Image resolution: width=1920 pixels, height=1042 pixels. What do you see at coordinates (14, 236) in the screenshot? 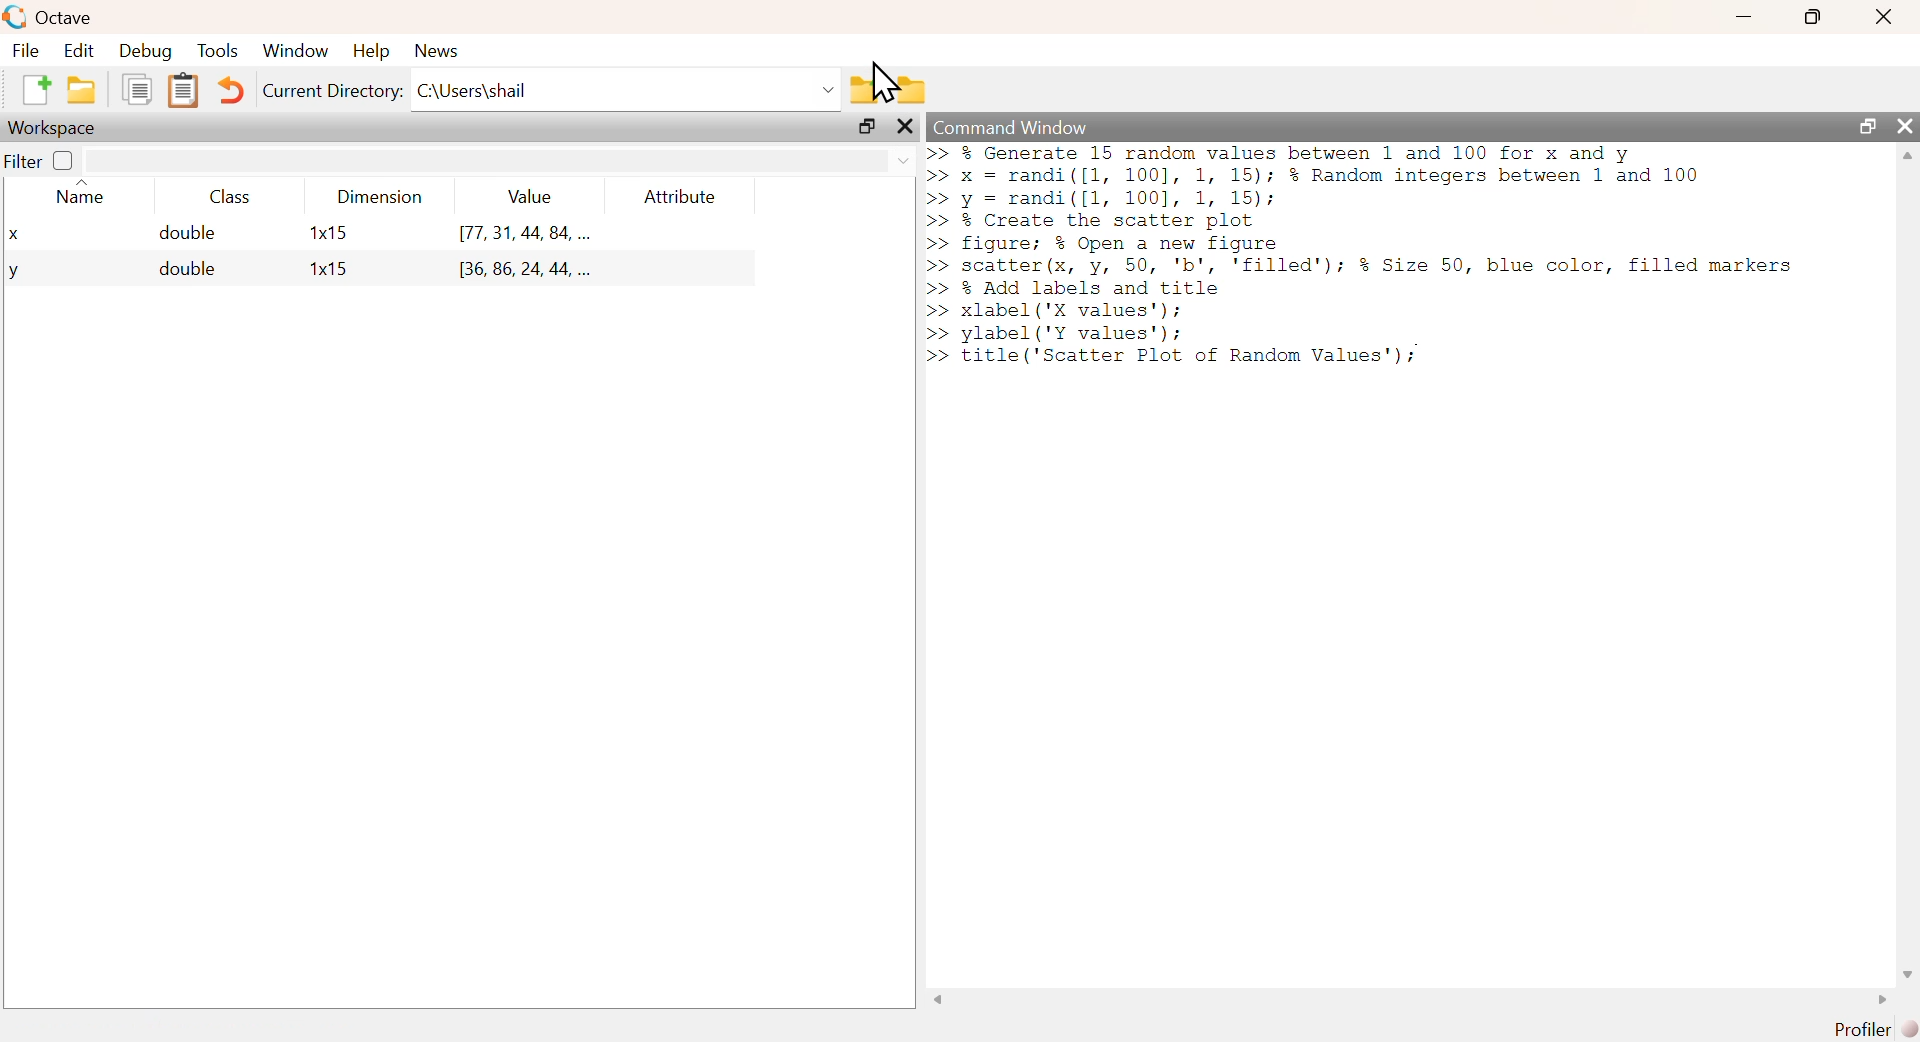
I see `x` at bounding box center [14, 236].